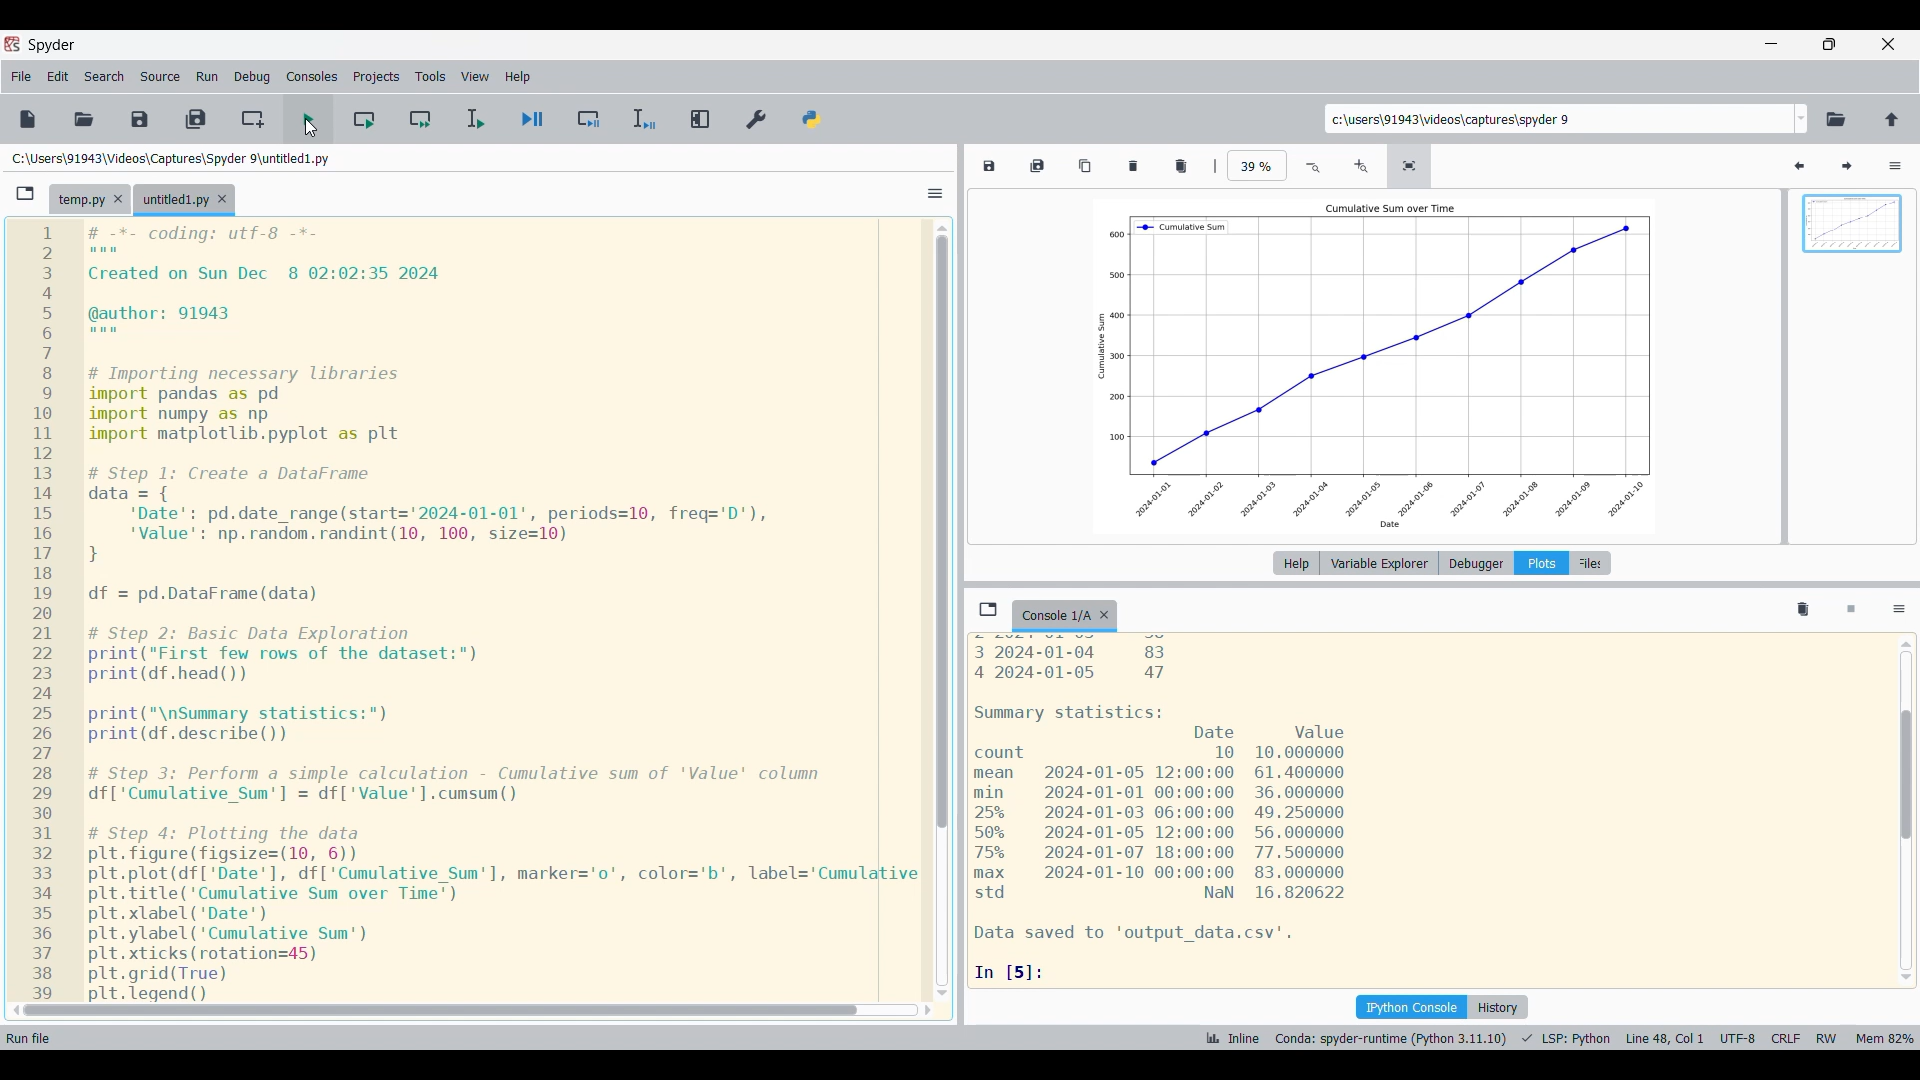 The width and height of the screenshot is (1920, 1080). What do you see at coordinates (1850, 368) in the screenshot?
I see `Plot preview` at bounding box center [1850, 368].